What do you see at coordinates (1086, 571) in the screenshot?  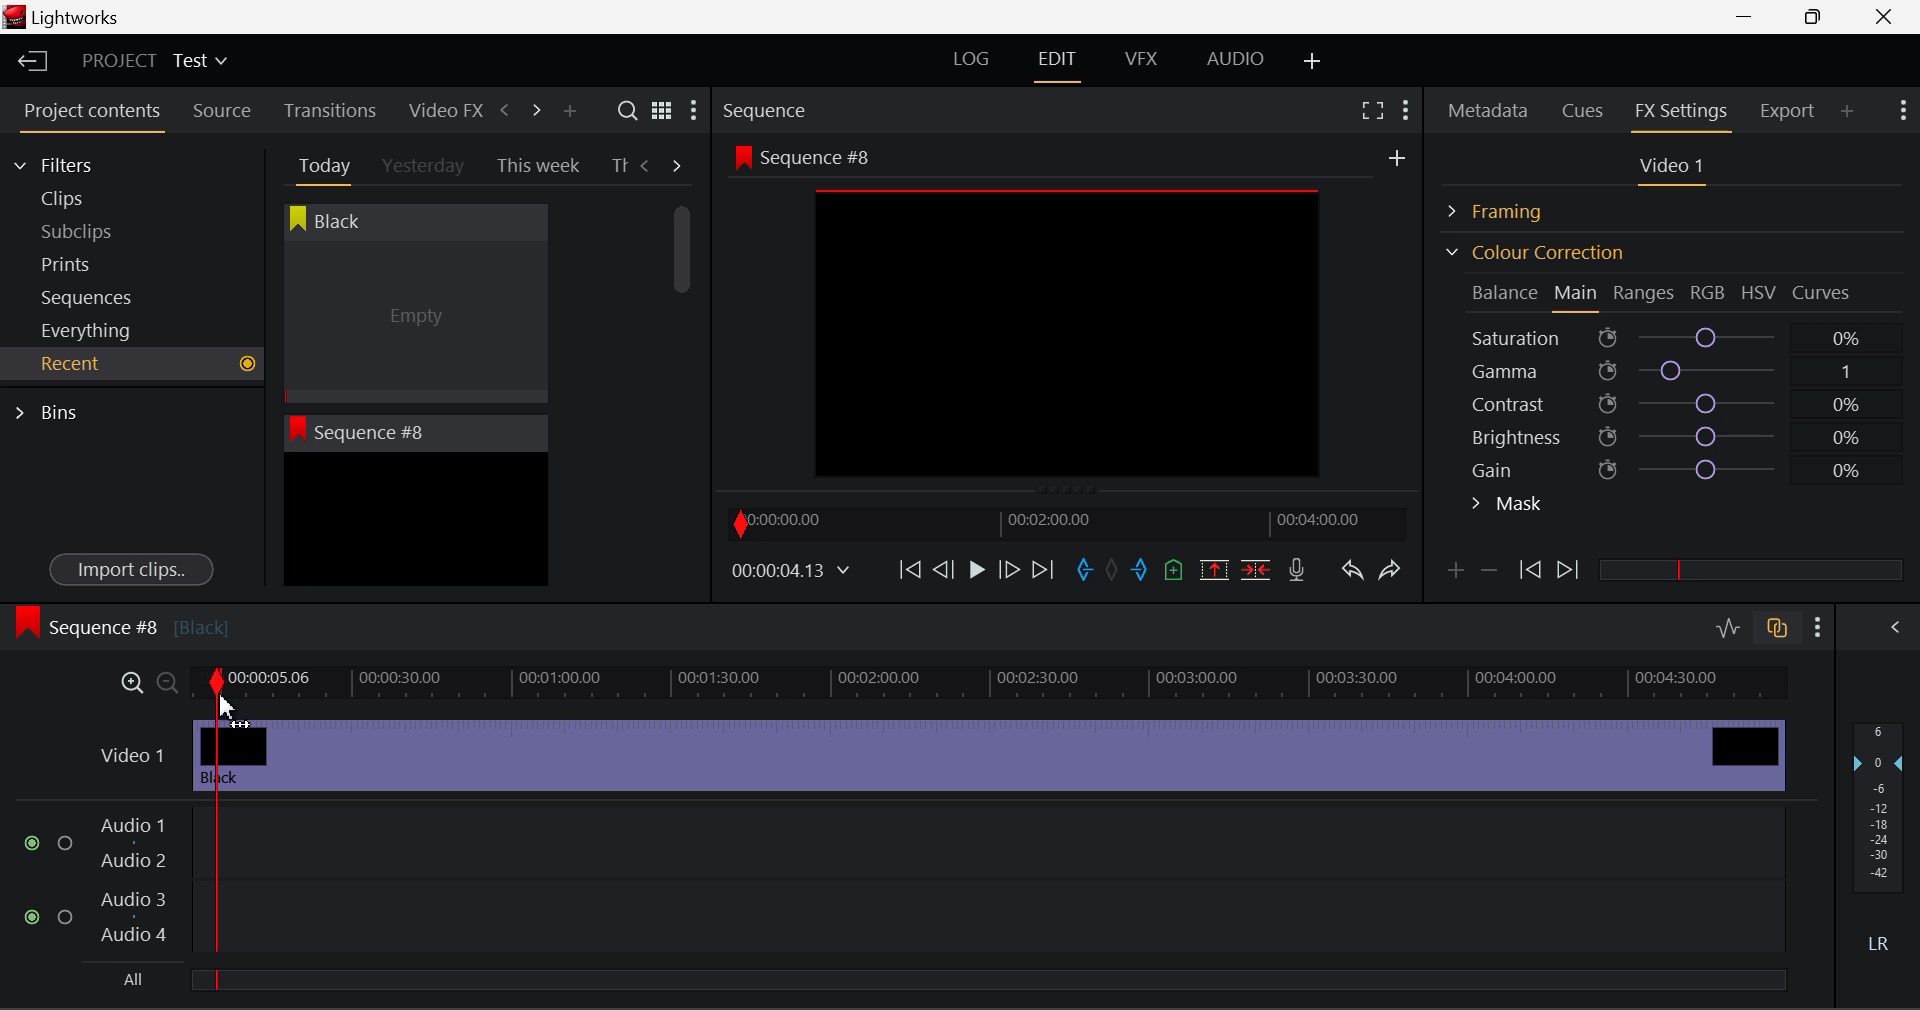 I see `Mark In` at bounding box center [1086, 571].